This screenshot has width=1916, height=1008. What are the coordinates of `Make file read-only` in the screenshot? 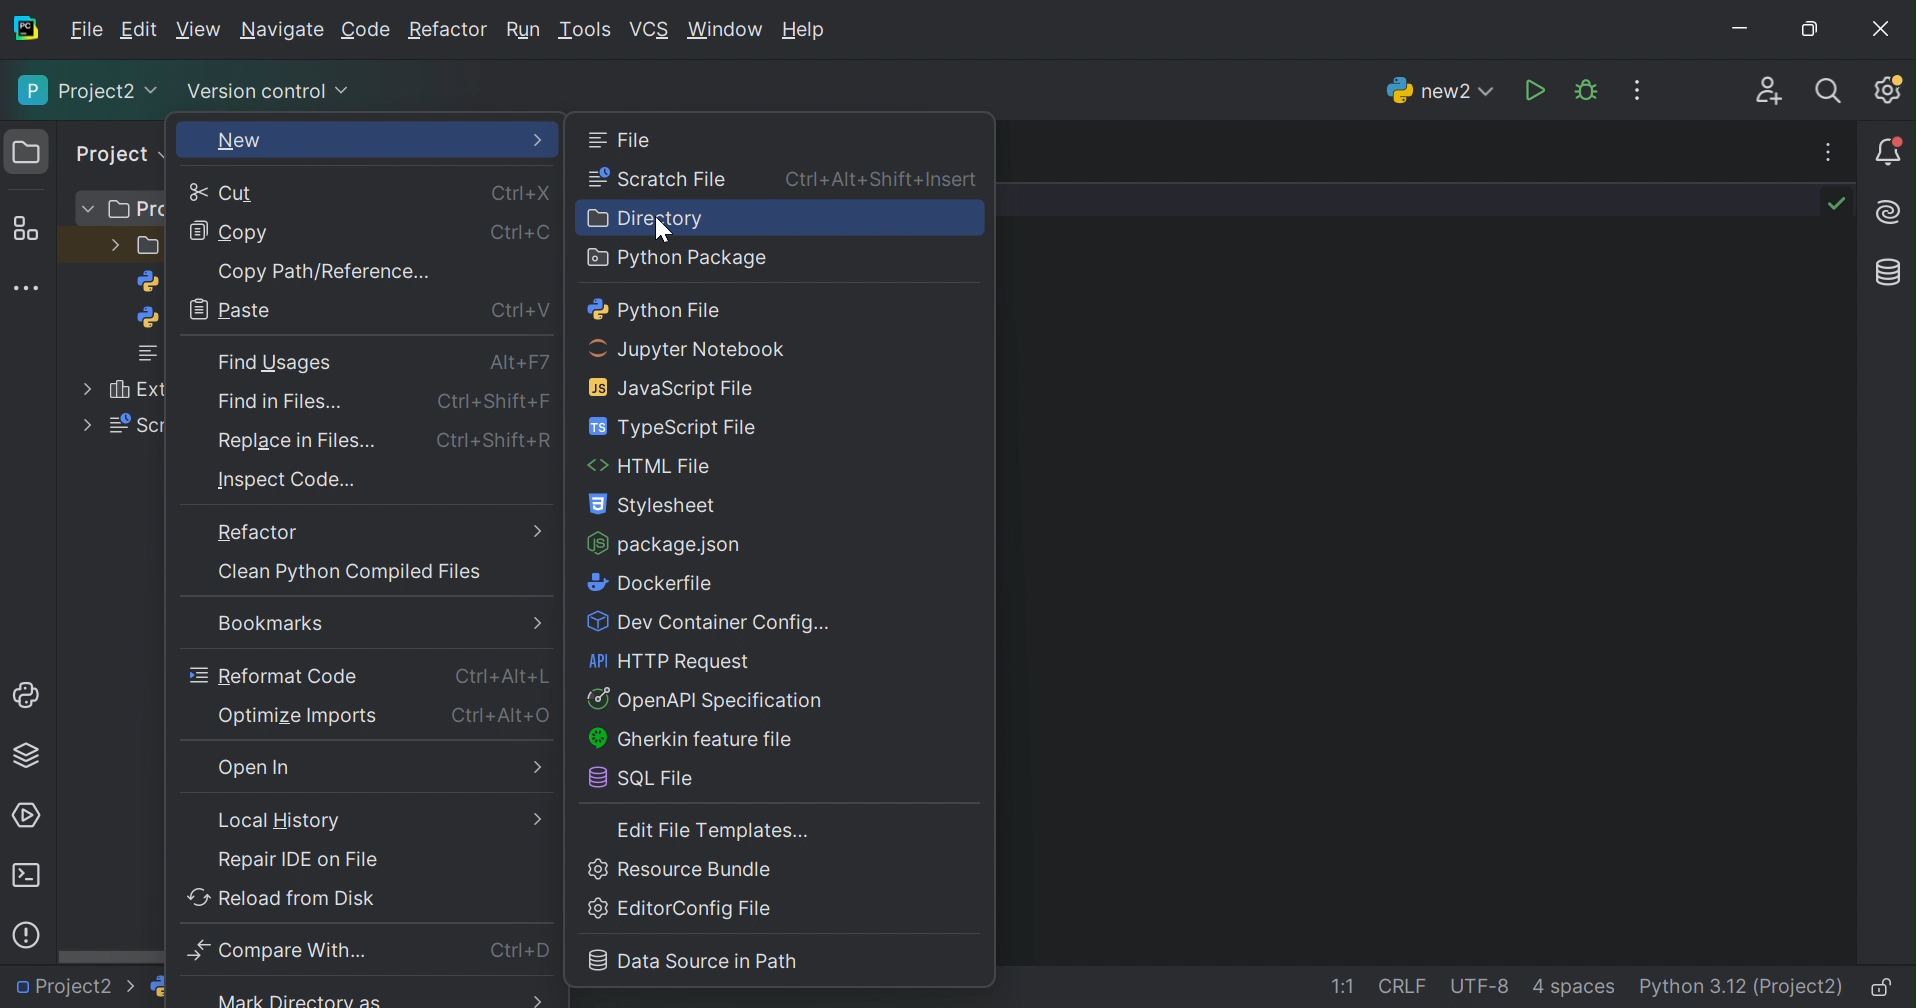 It's located at (1888, 988).